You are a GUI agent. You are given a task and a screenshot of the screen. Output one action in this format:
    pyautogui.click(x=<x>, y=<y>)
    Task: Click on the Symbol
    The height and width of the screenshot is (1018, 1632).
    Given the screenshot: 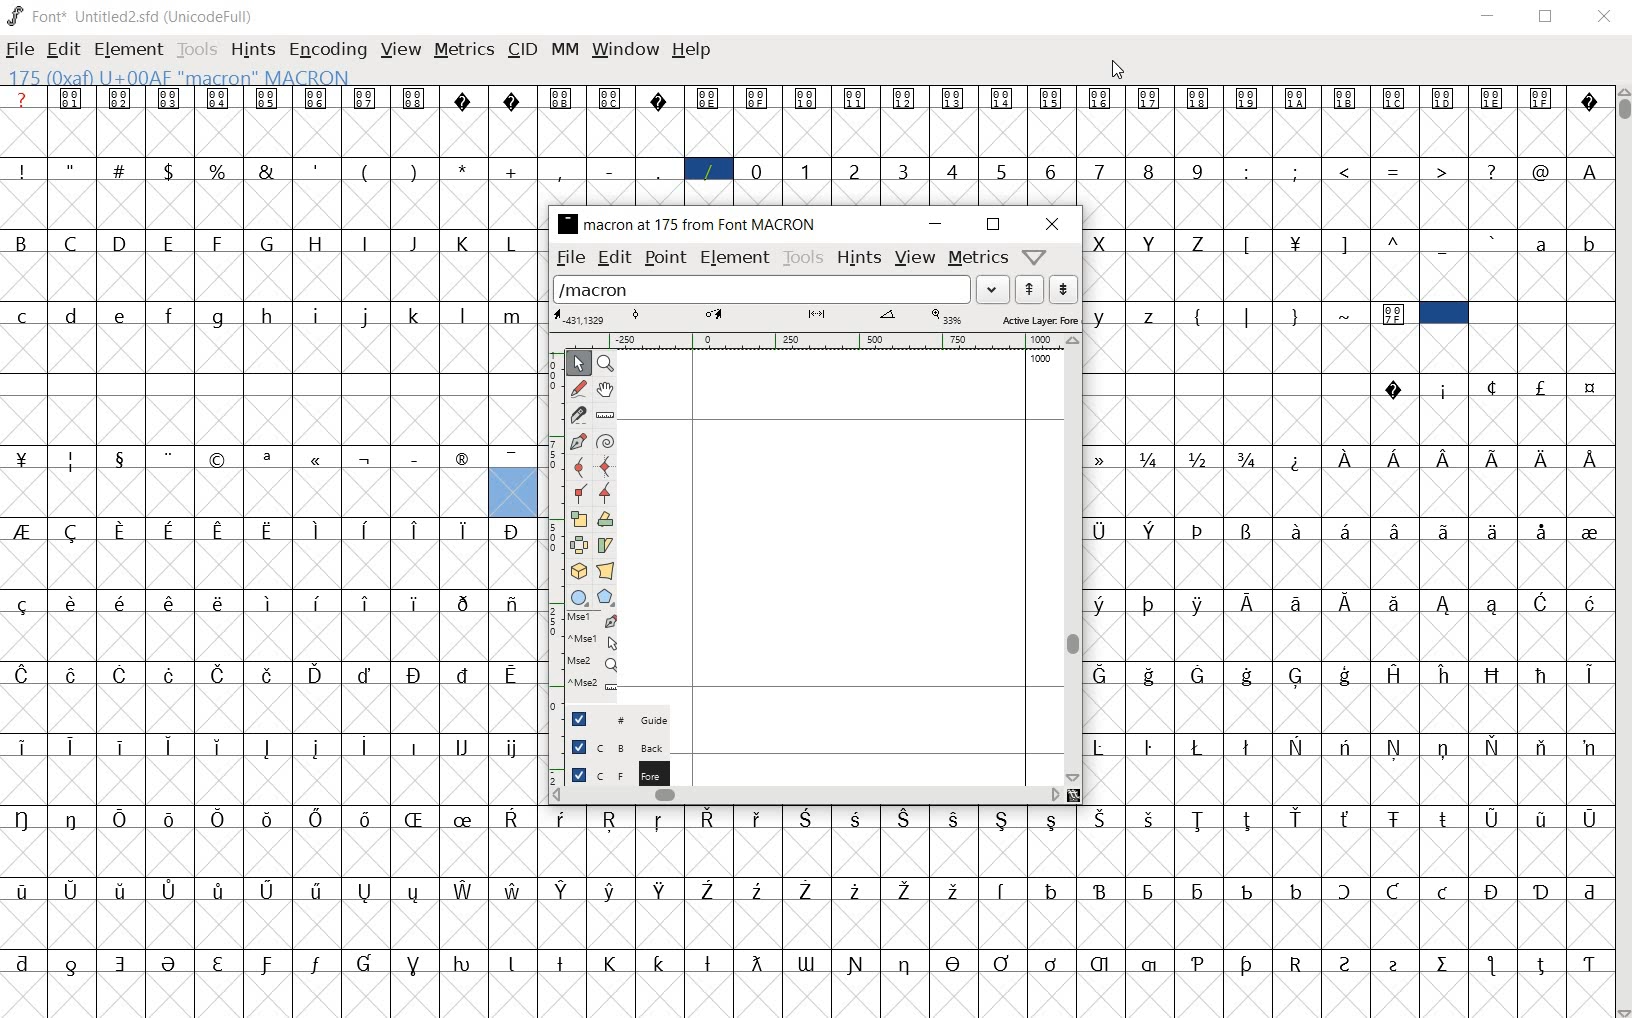 What is the action you would take?
    pyautogui.click(x=1395, y=529)
    